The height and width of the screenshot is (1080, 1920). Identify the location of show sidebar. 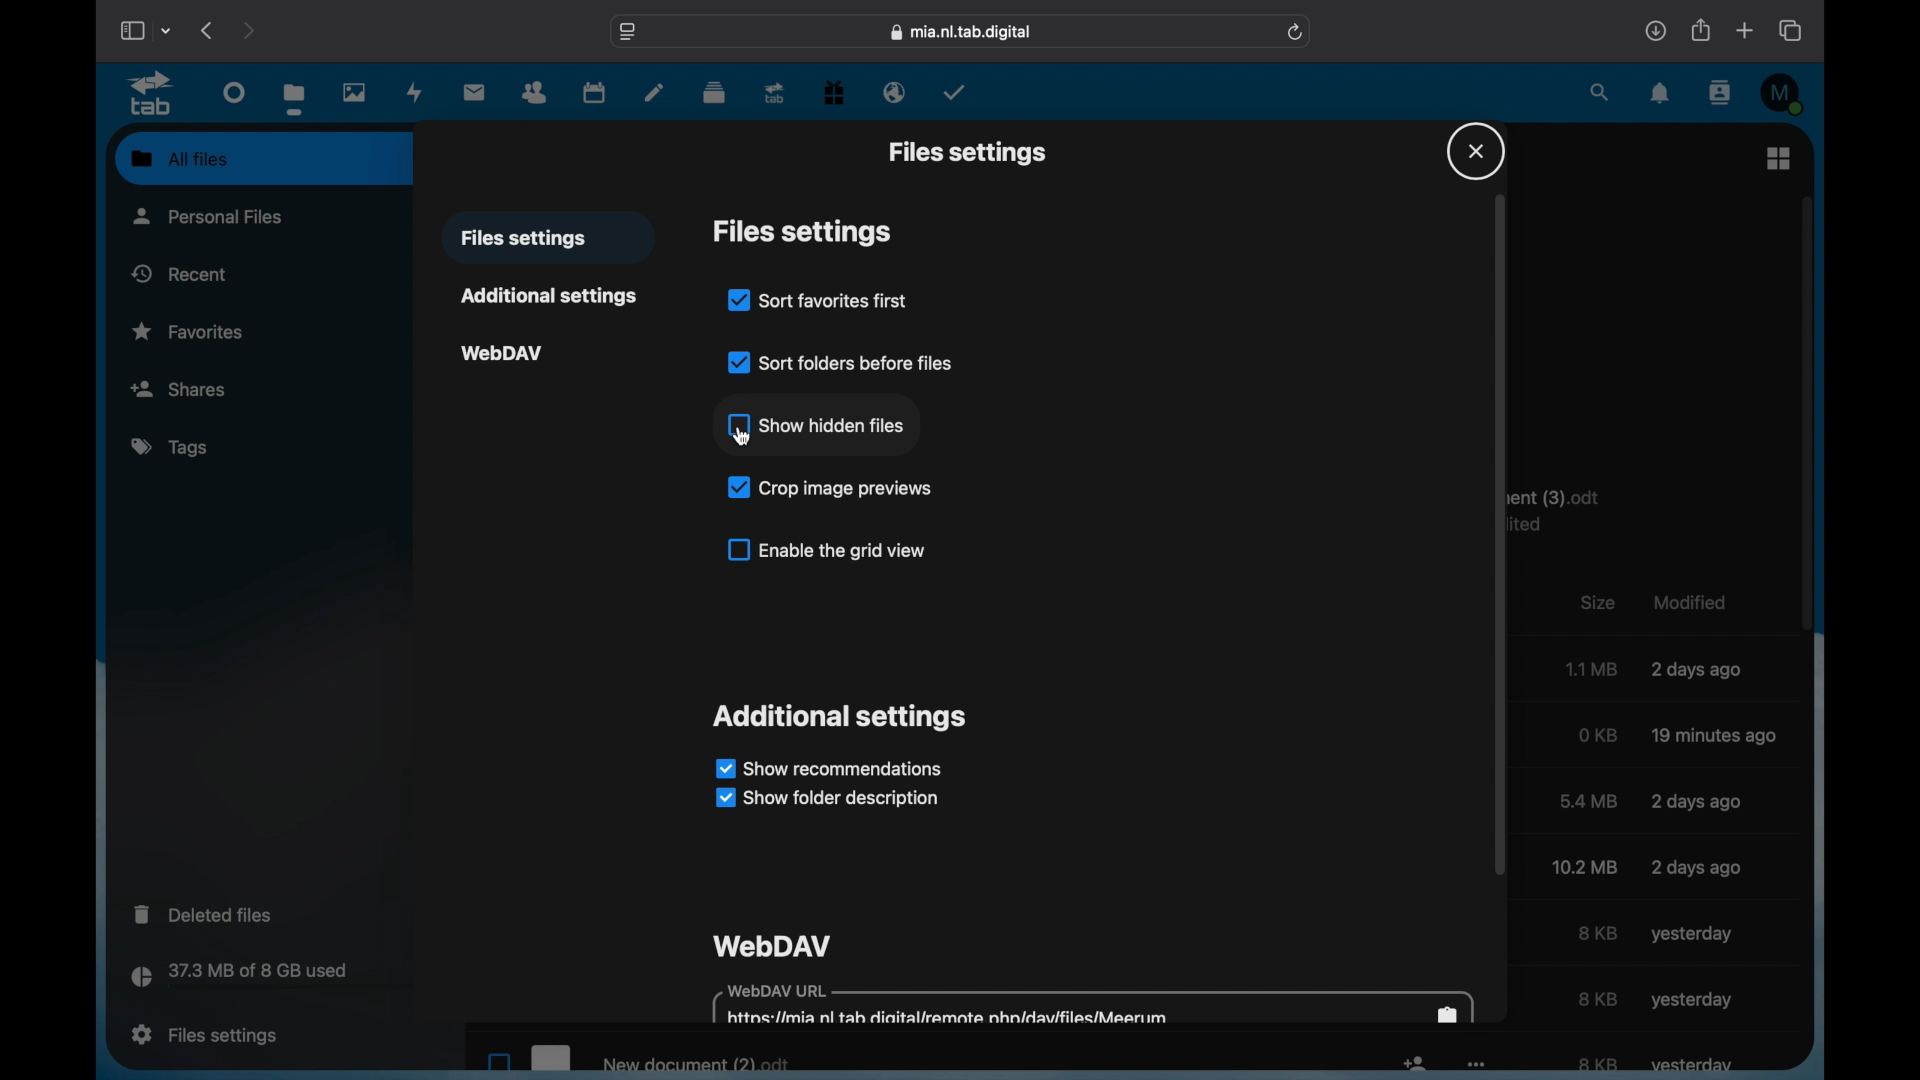
(131, 30).